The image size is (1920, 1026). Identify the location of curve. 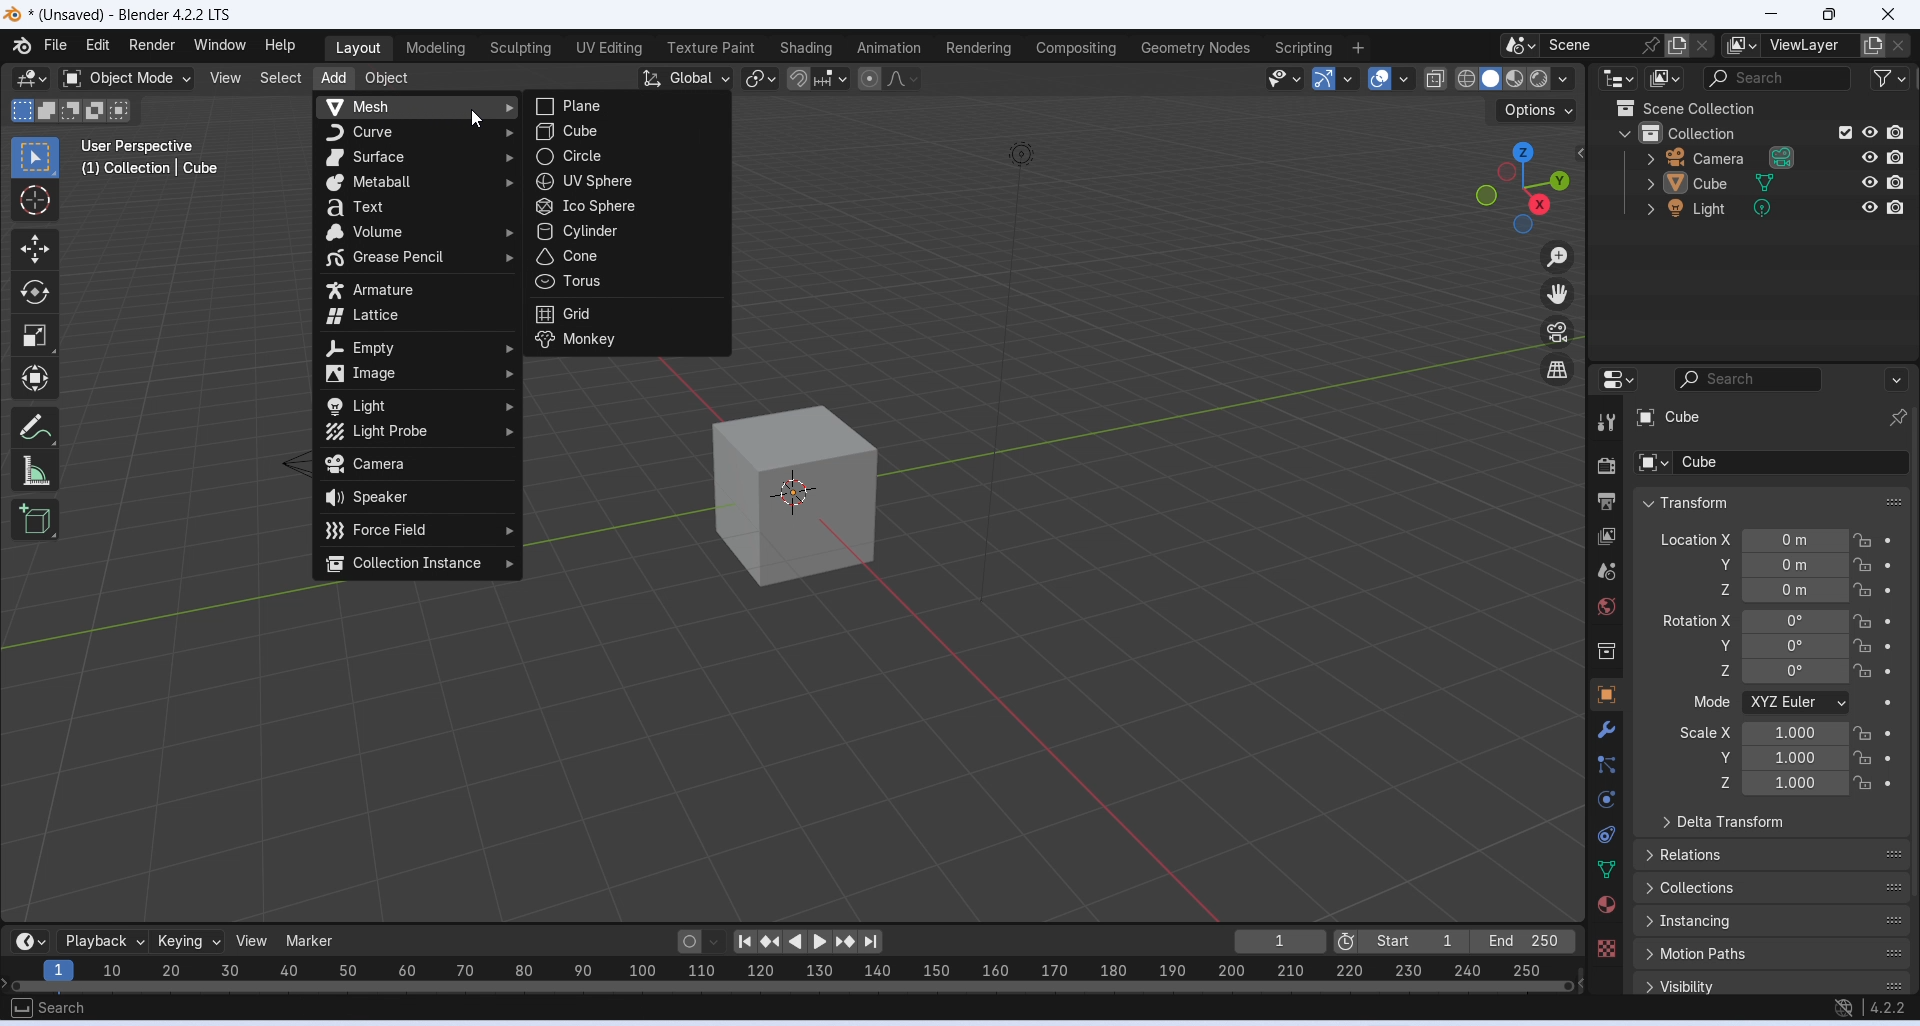
(417, 133).